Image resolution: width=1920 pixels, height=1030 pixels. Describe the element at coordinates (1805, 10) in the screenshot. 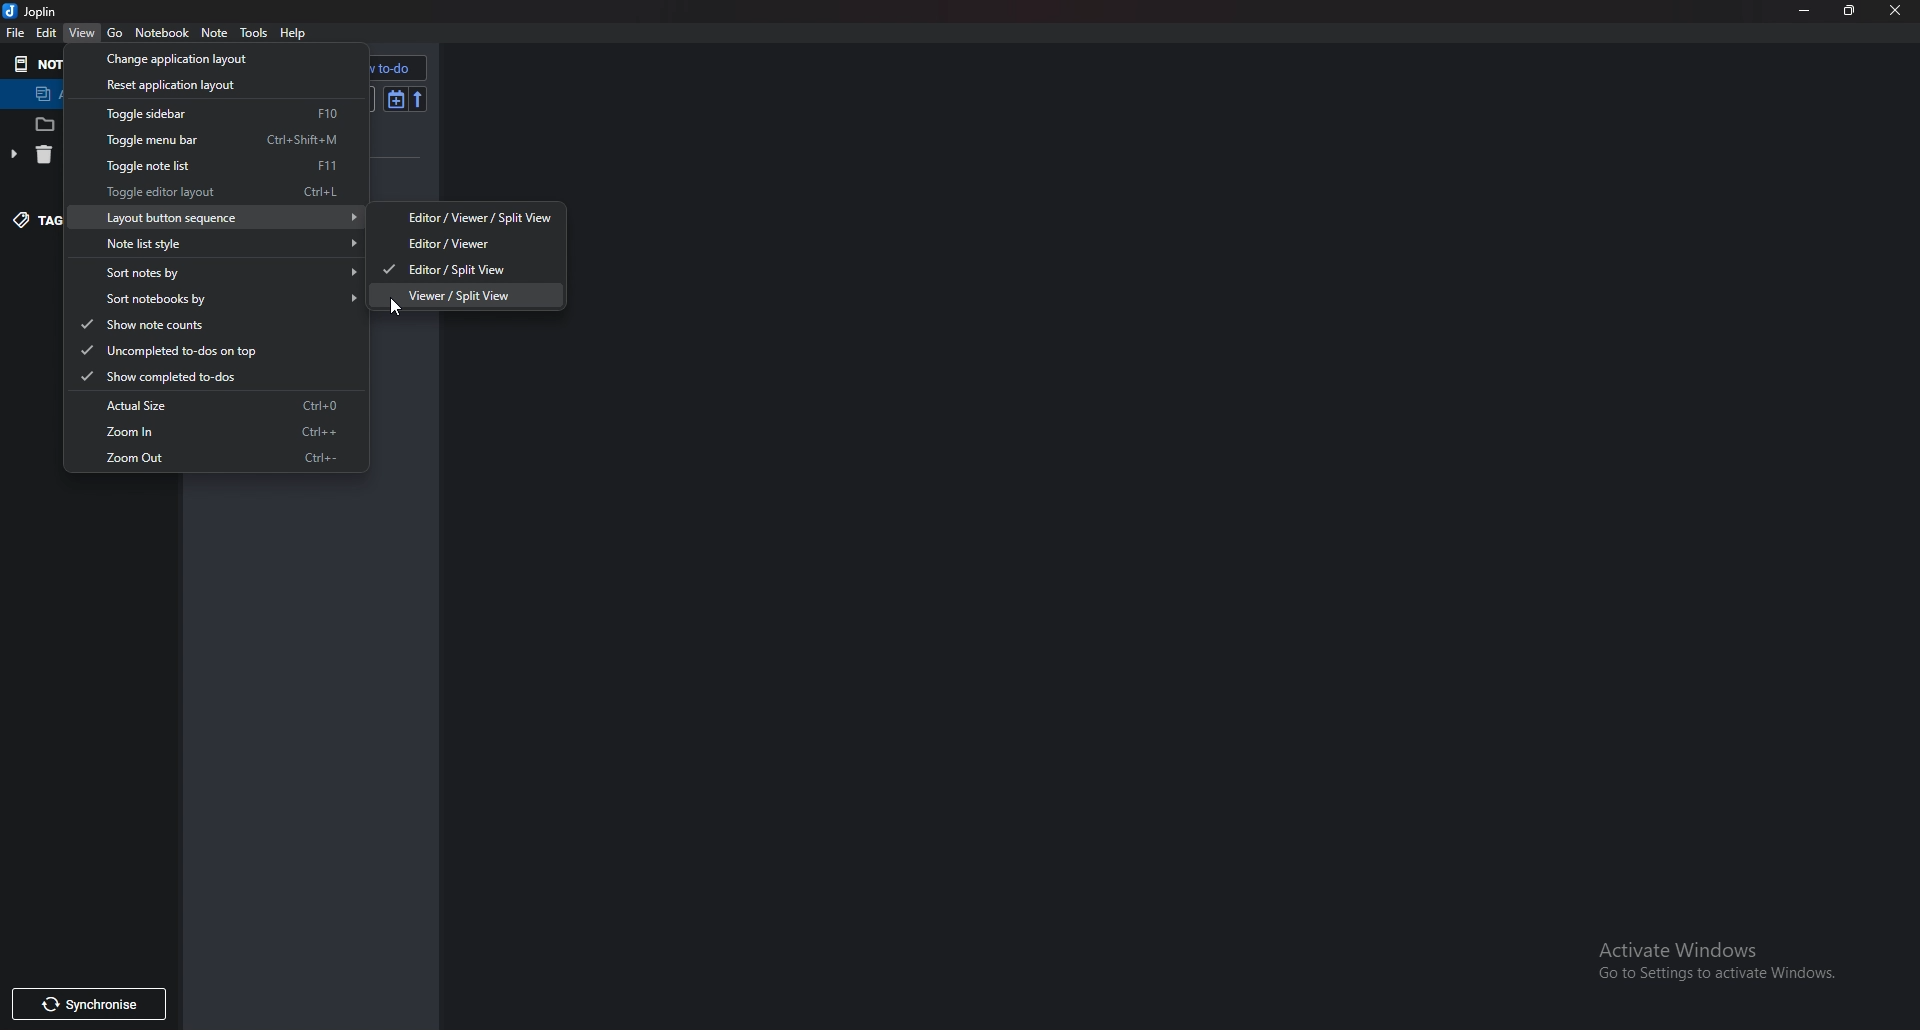

I see `Minimize` at that location.